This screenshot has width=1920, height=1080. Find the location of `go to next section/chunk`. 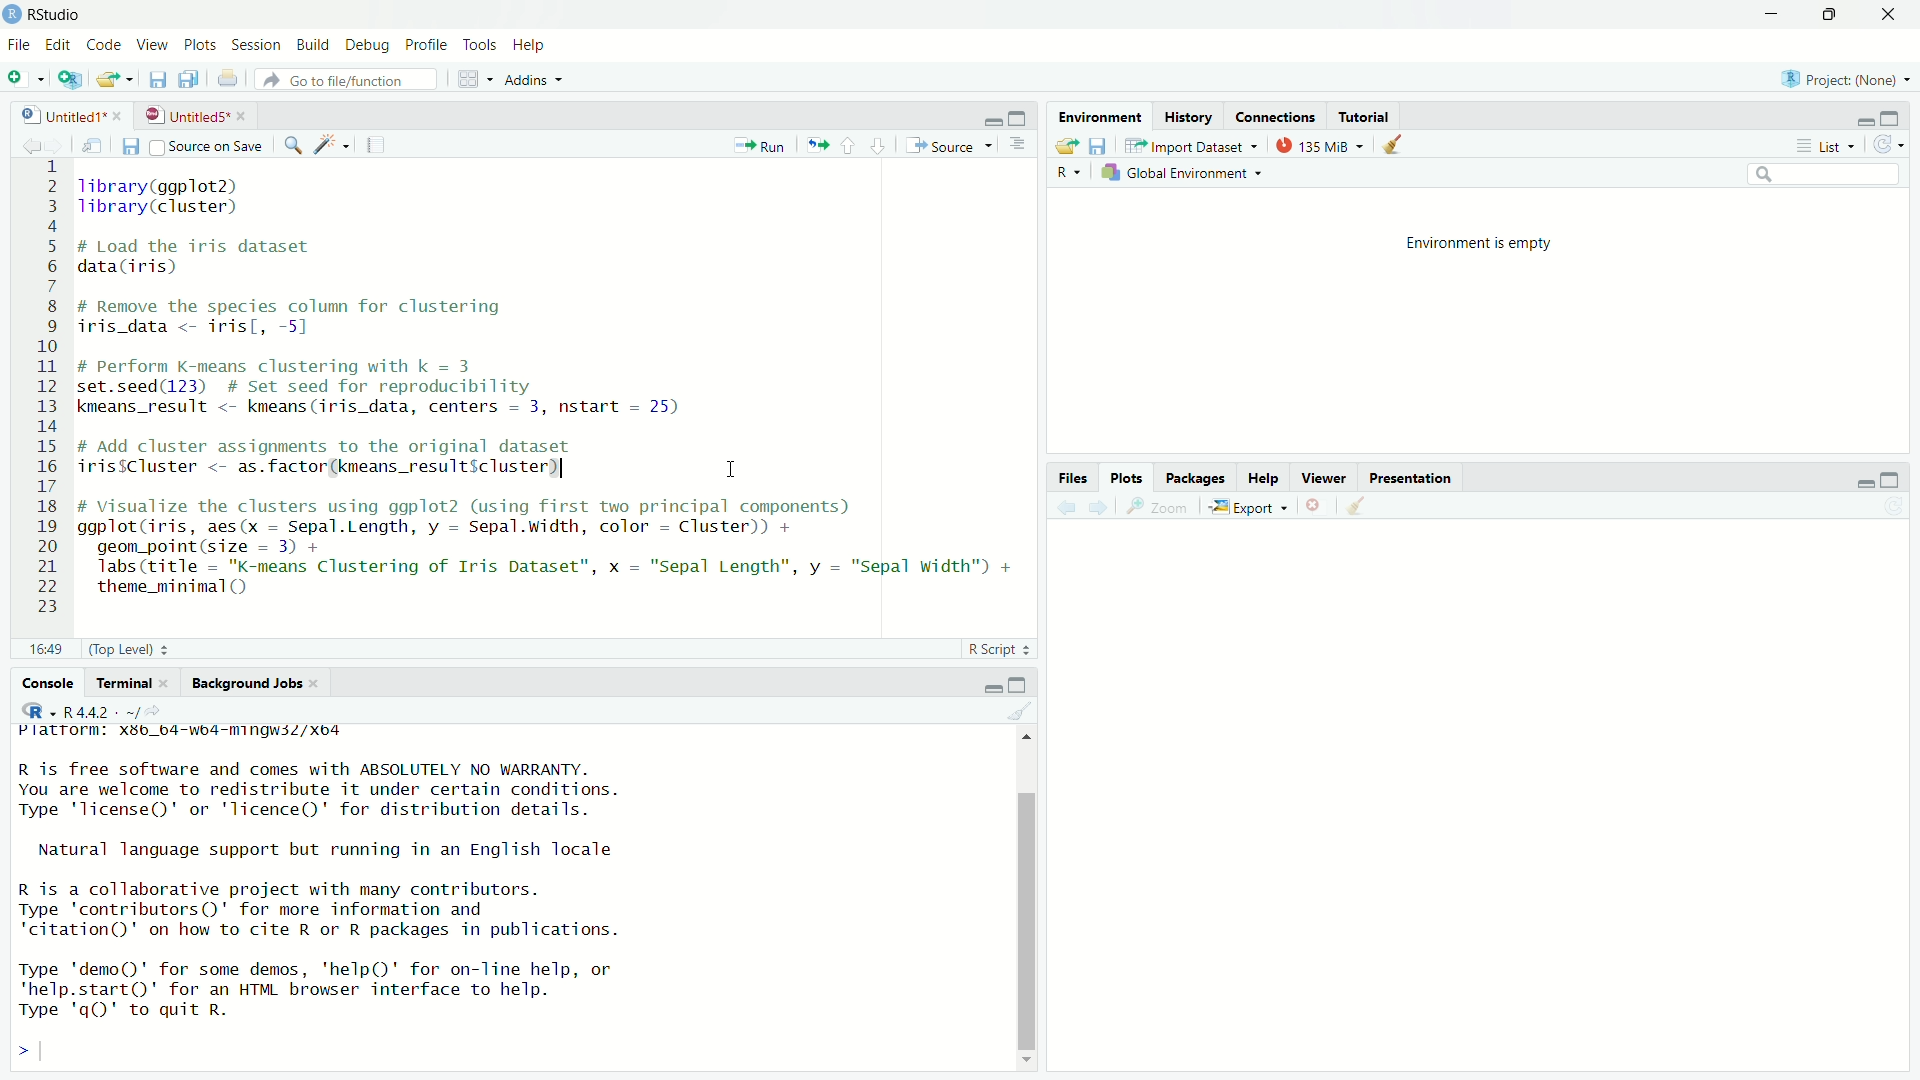

go to next section/chunk is located at coordinates (880, 147).